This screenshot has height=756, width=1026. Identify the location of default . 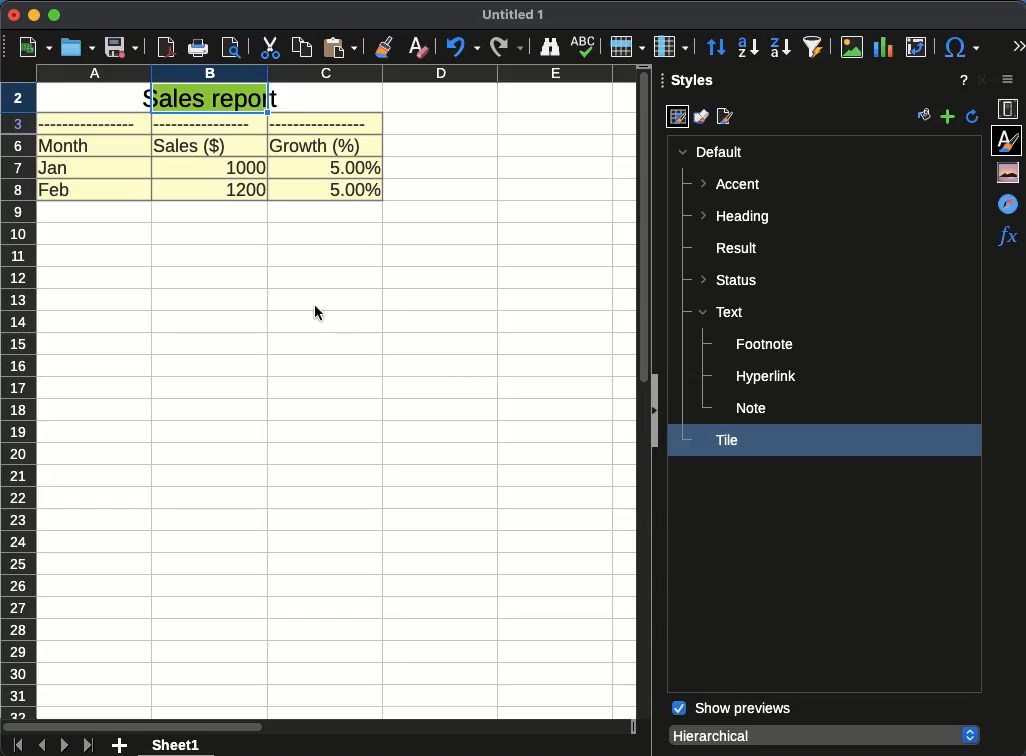
(710, 152).